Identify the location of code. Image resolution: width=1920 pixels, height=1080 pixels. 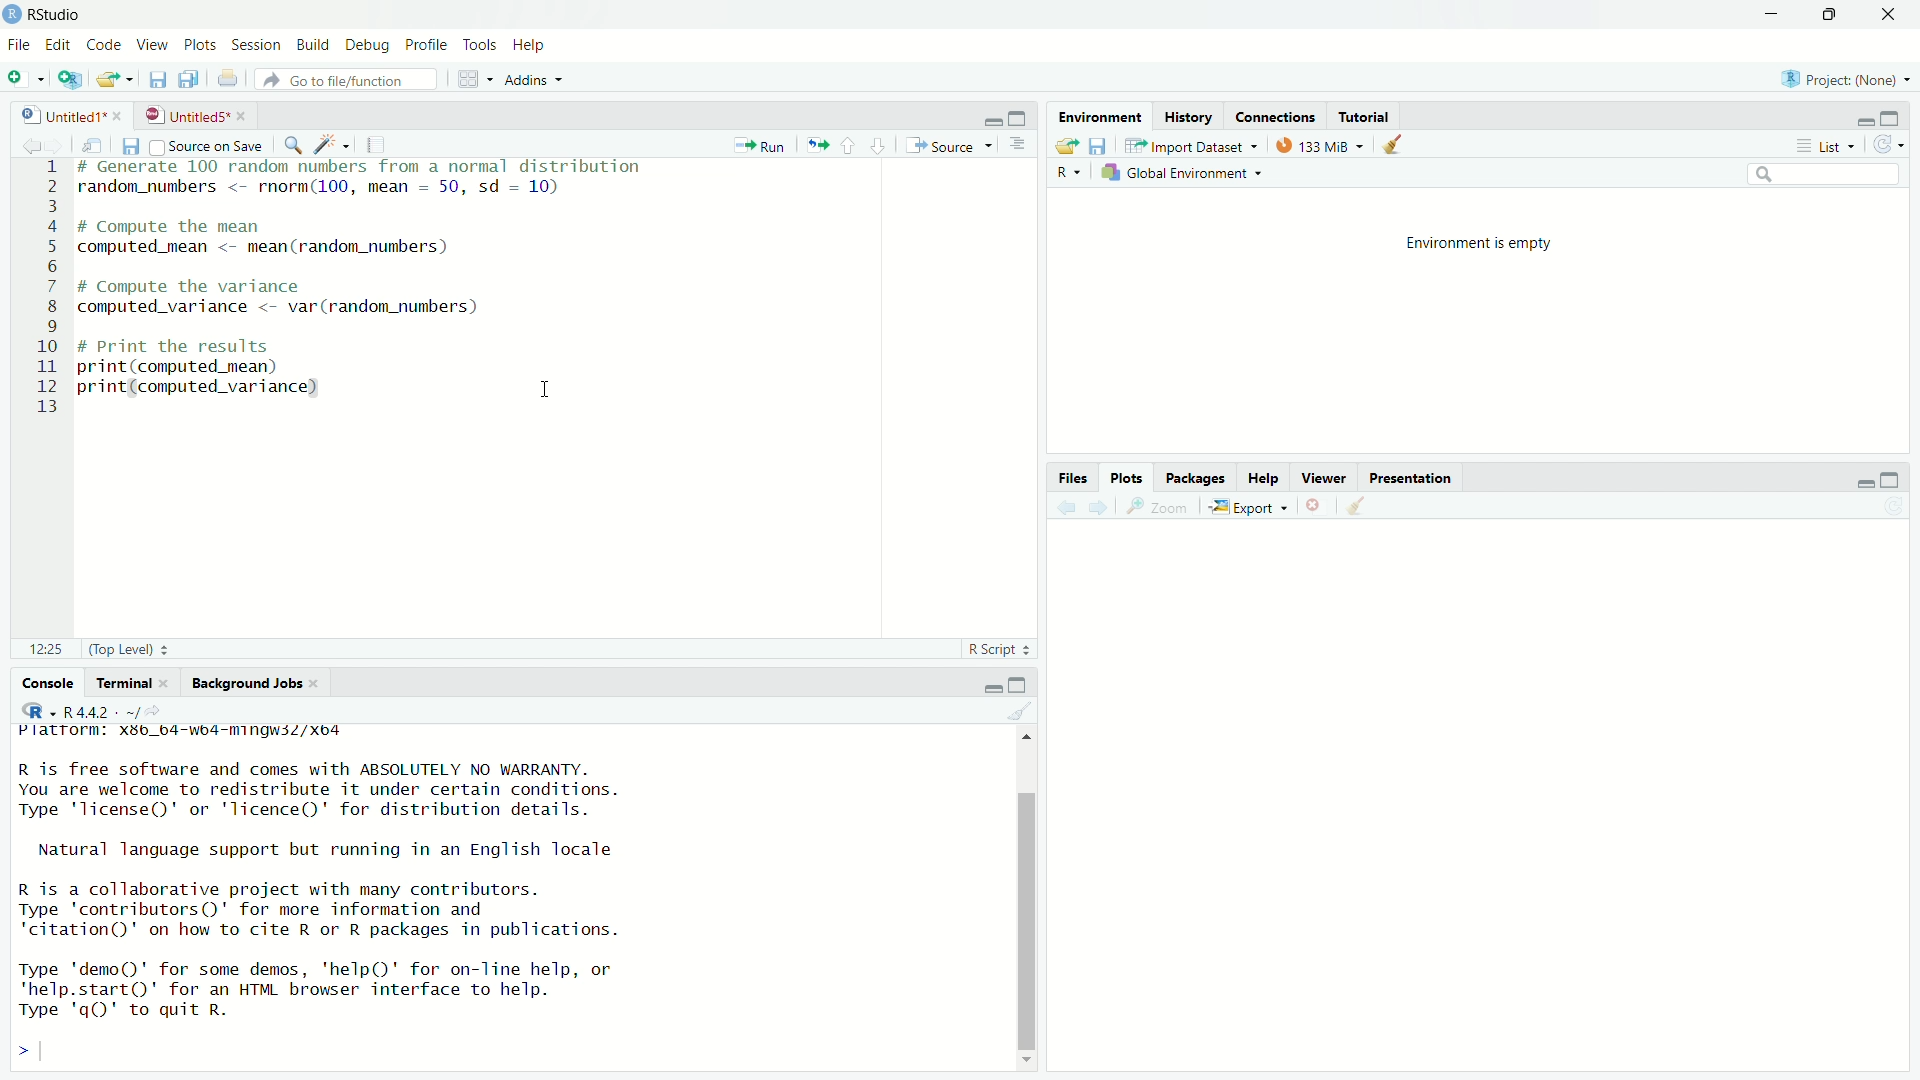
(104, 45).